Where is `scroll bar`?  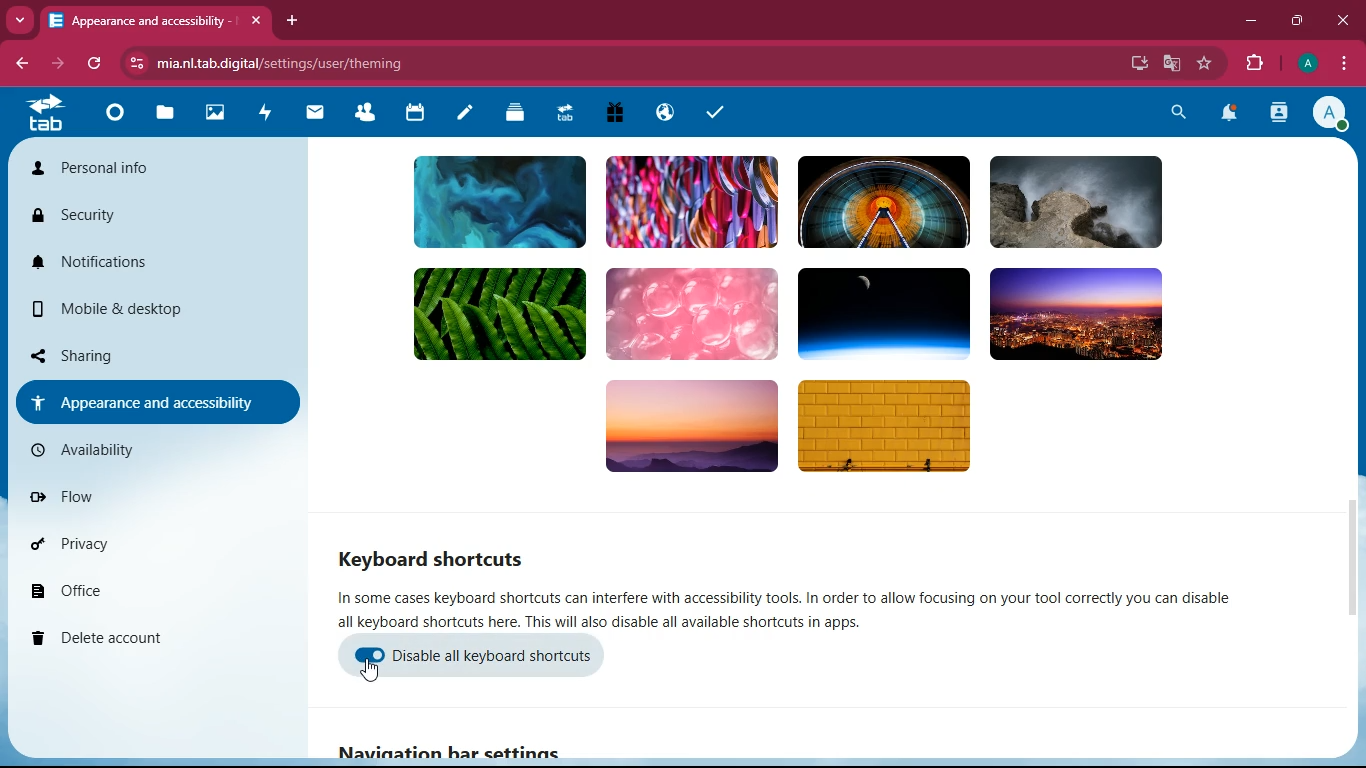
scroll bar is located at coordinates (1349, 564).